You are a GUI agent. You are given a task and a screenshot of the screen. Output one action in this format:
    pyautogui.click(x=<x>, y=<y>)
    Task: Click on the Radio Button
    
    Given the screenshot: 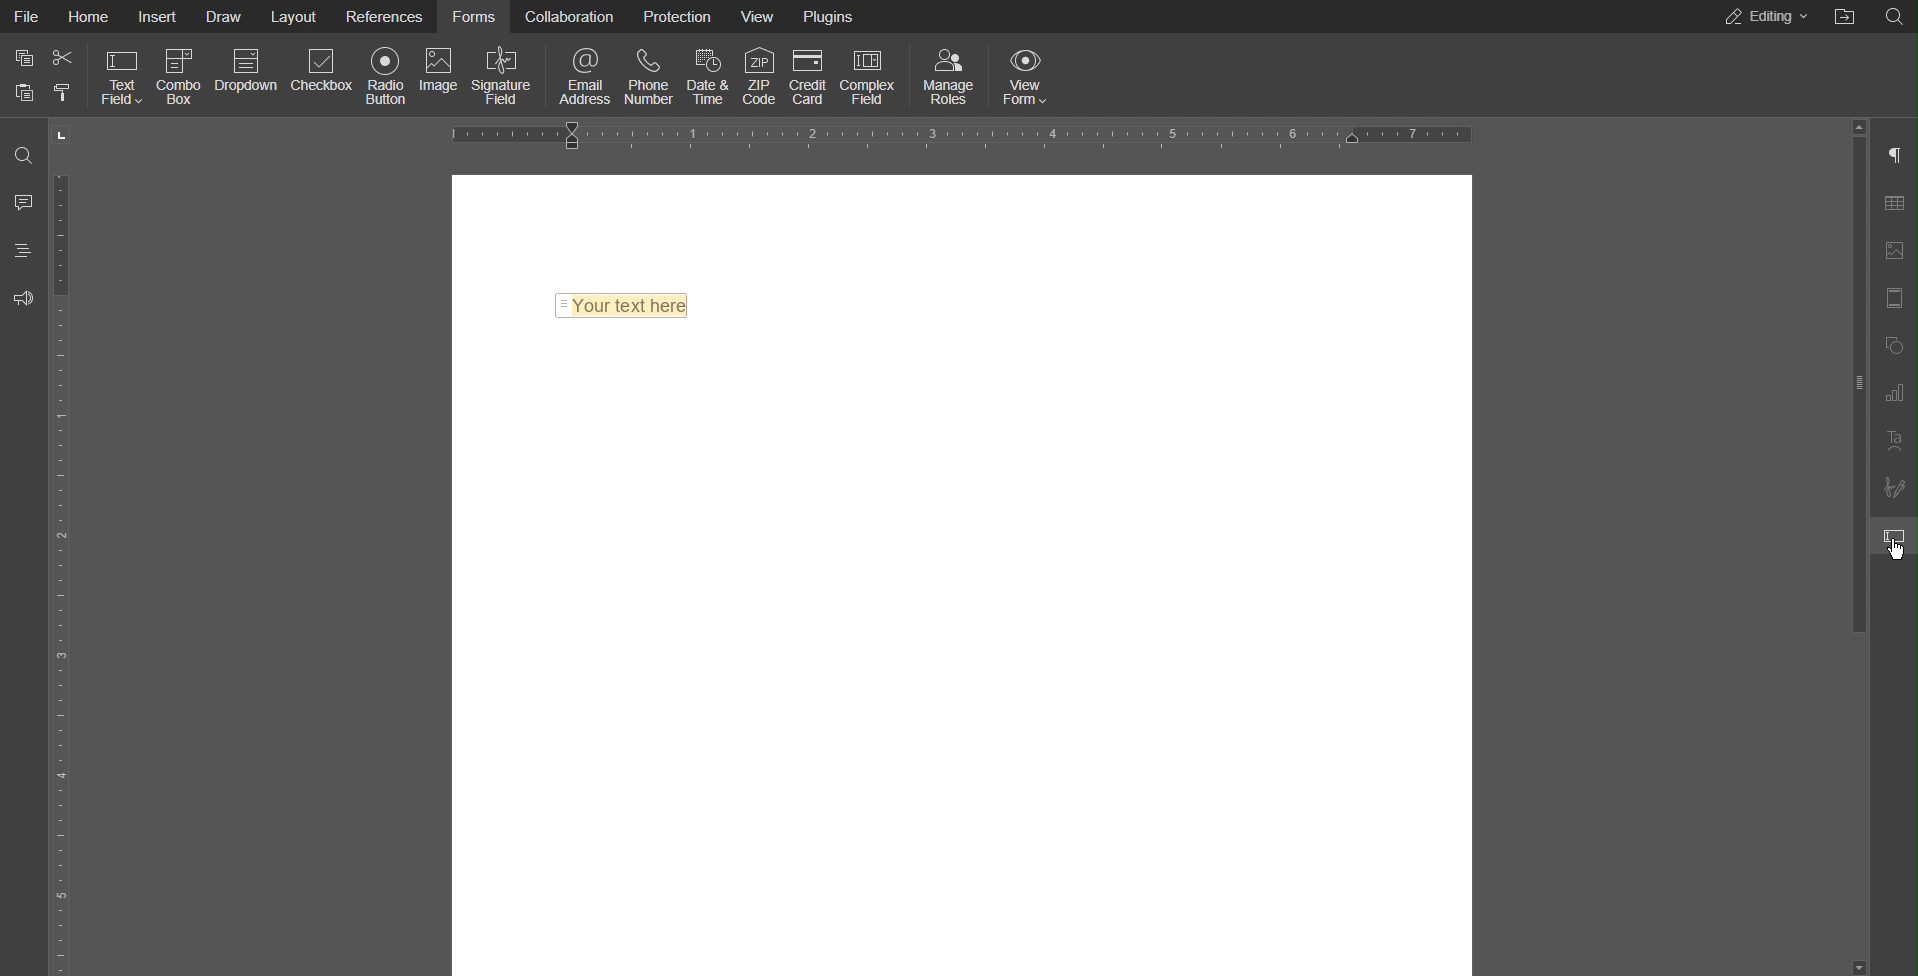 What is the action you would take?
    pyautogui.click(x=387, y=75)
    